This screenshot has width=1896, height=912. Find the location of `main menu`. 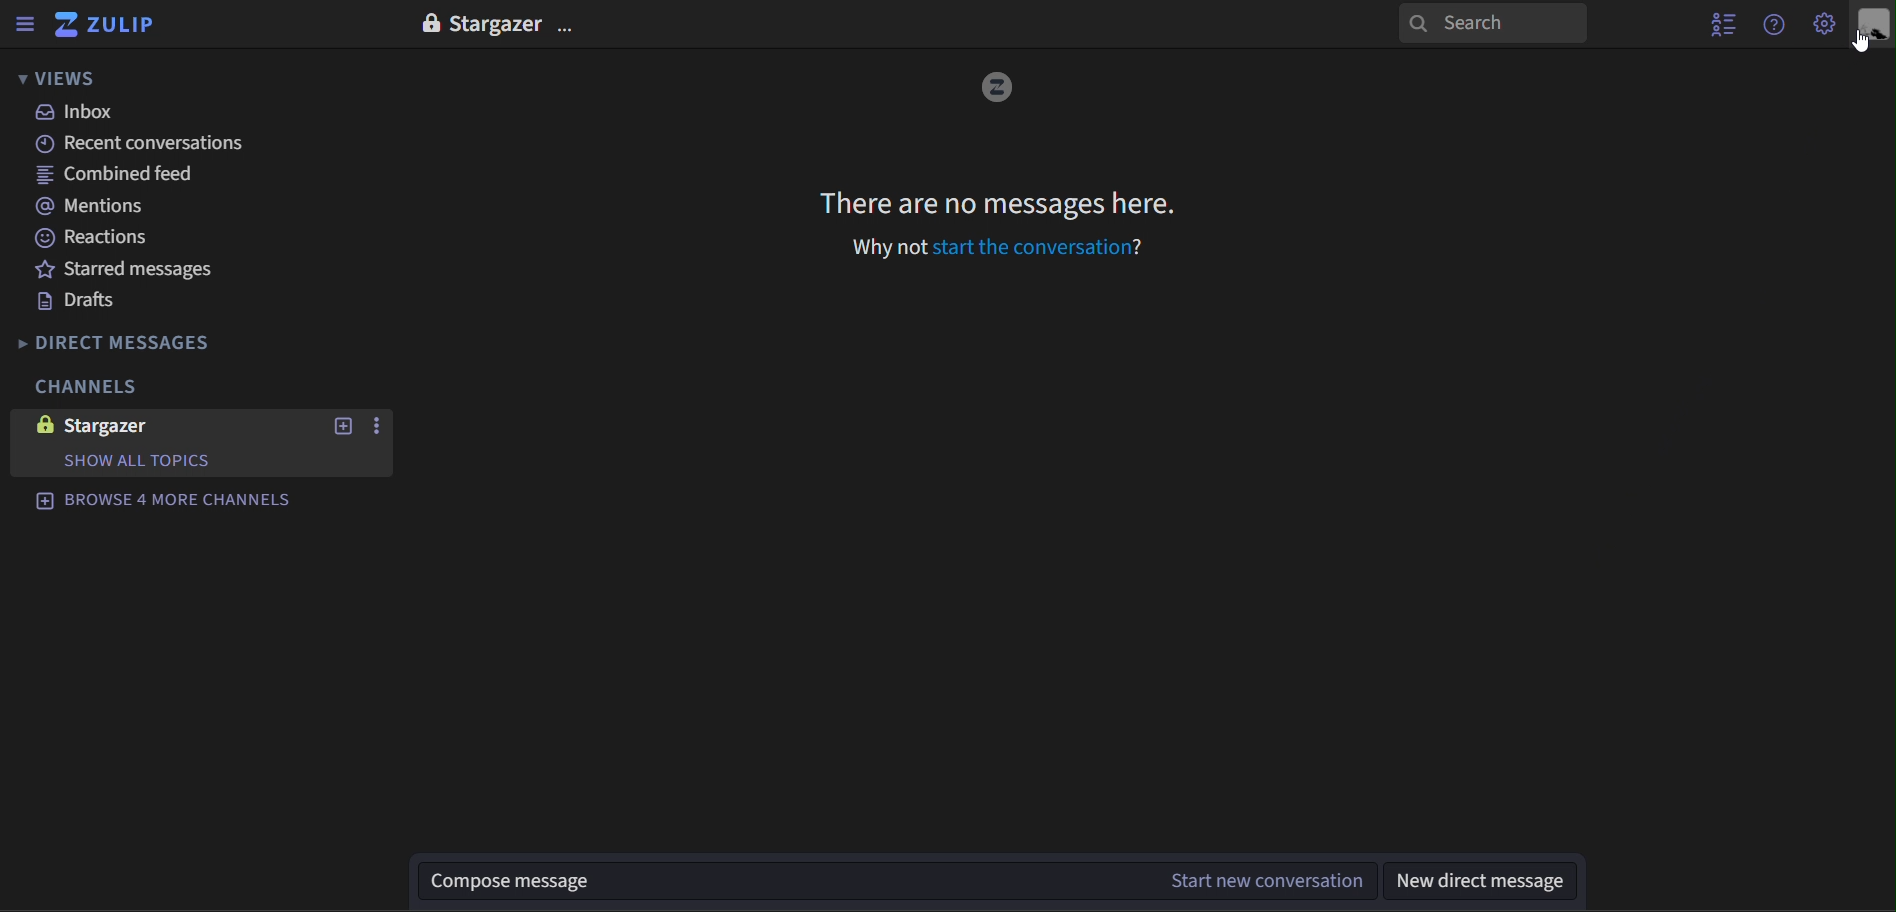

main menu is located at coordinates (1821, 26).